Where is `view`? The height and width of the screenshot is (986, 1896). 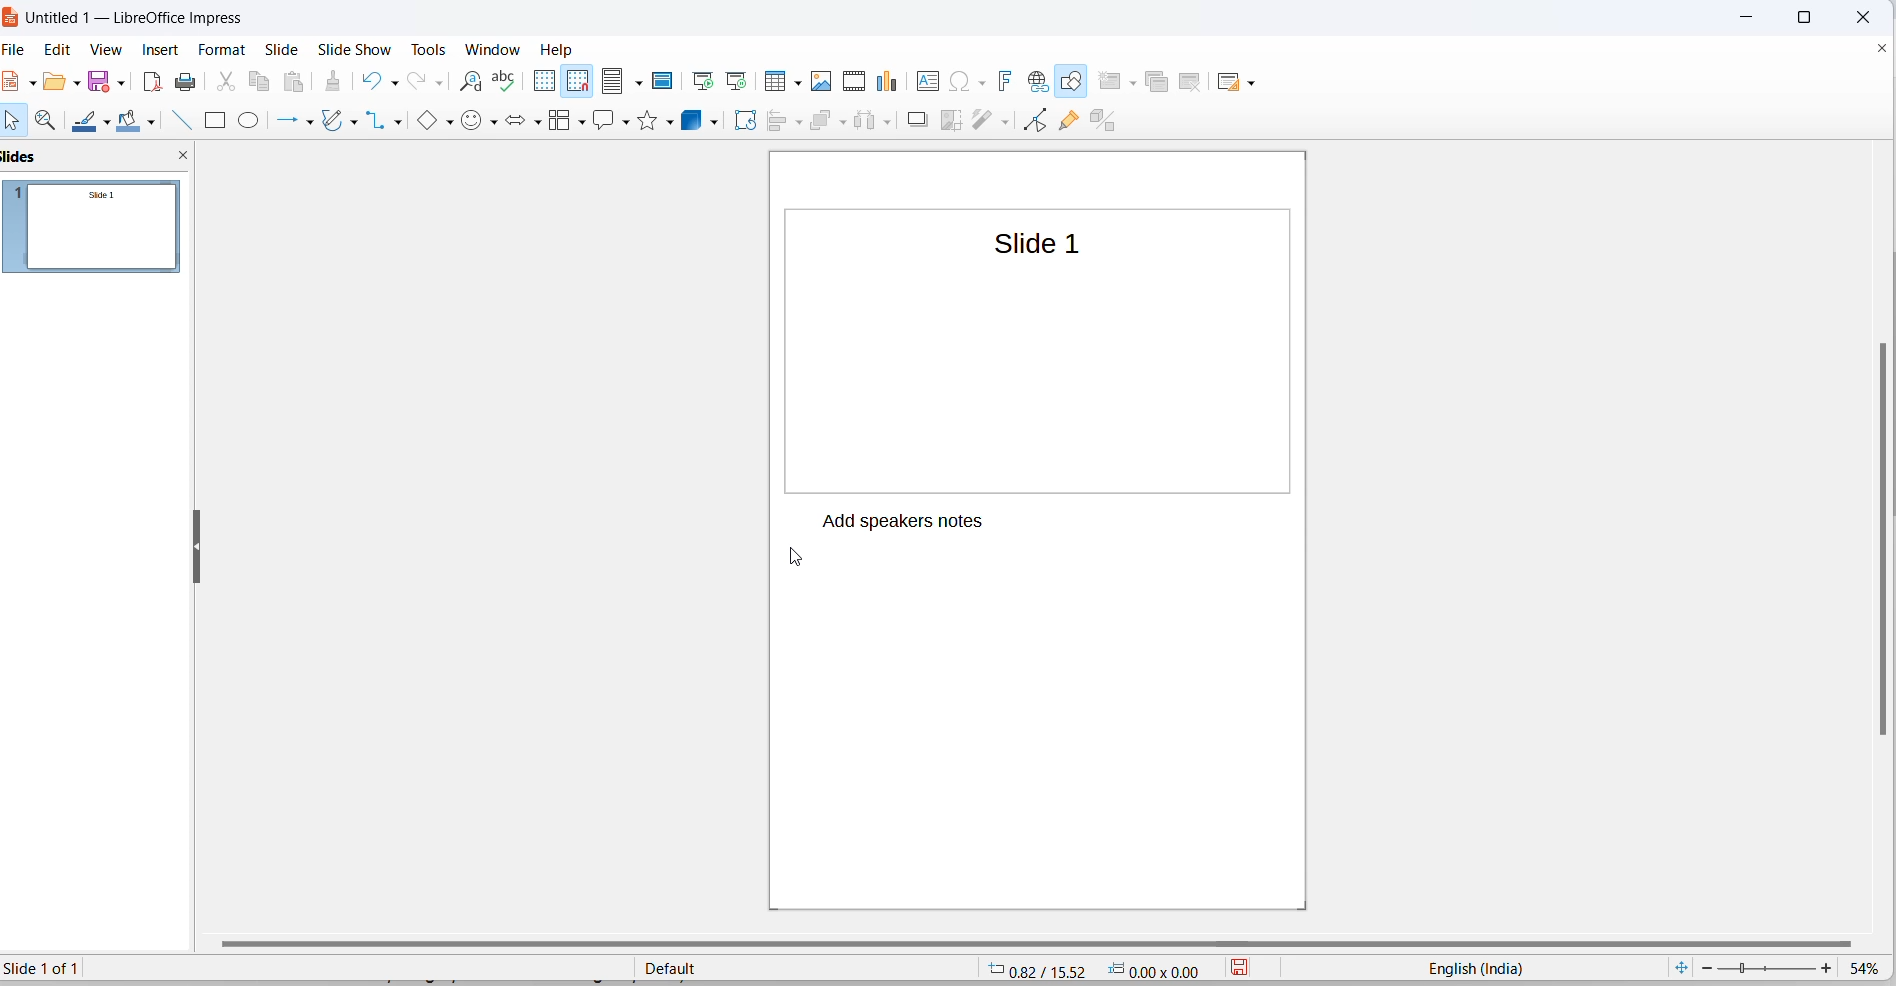
view is located at coordinates (108, 51).